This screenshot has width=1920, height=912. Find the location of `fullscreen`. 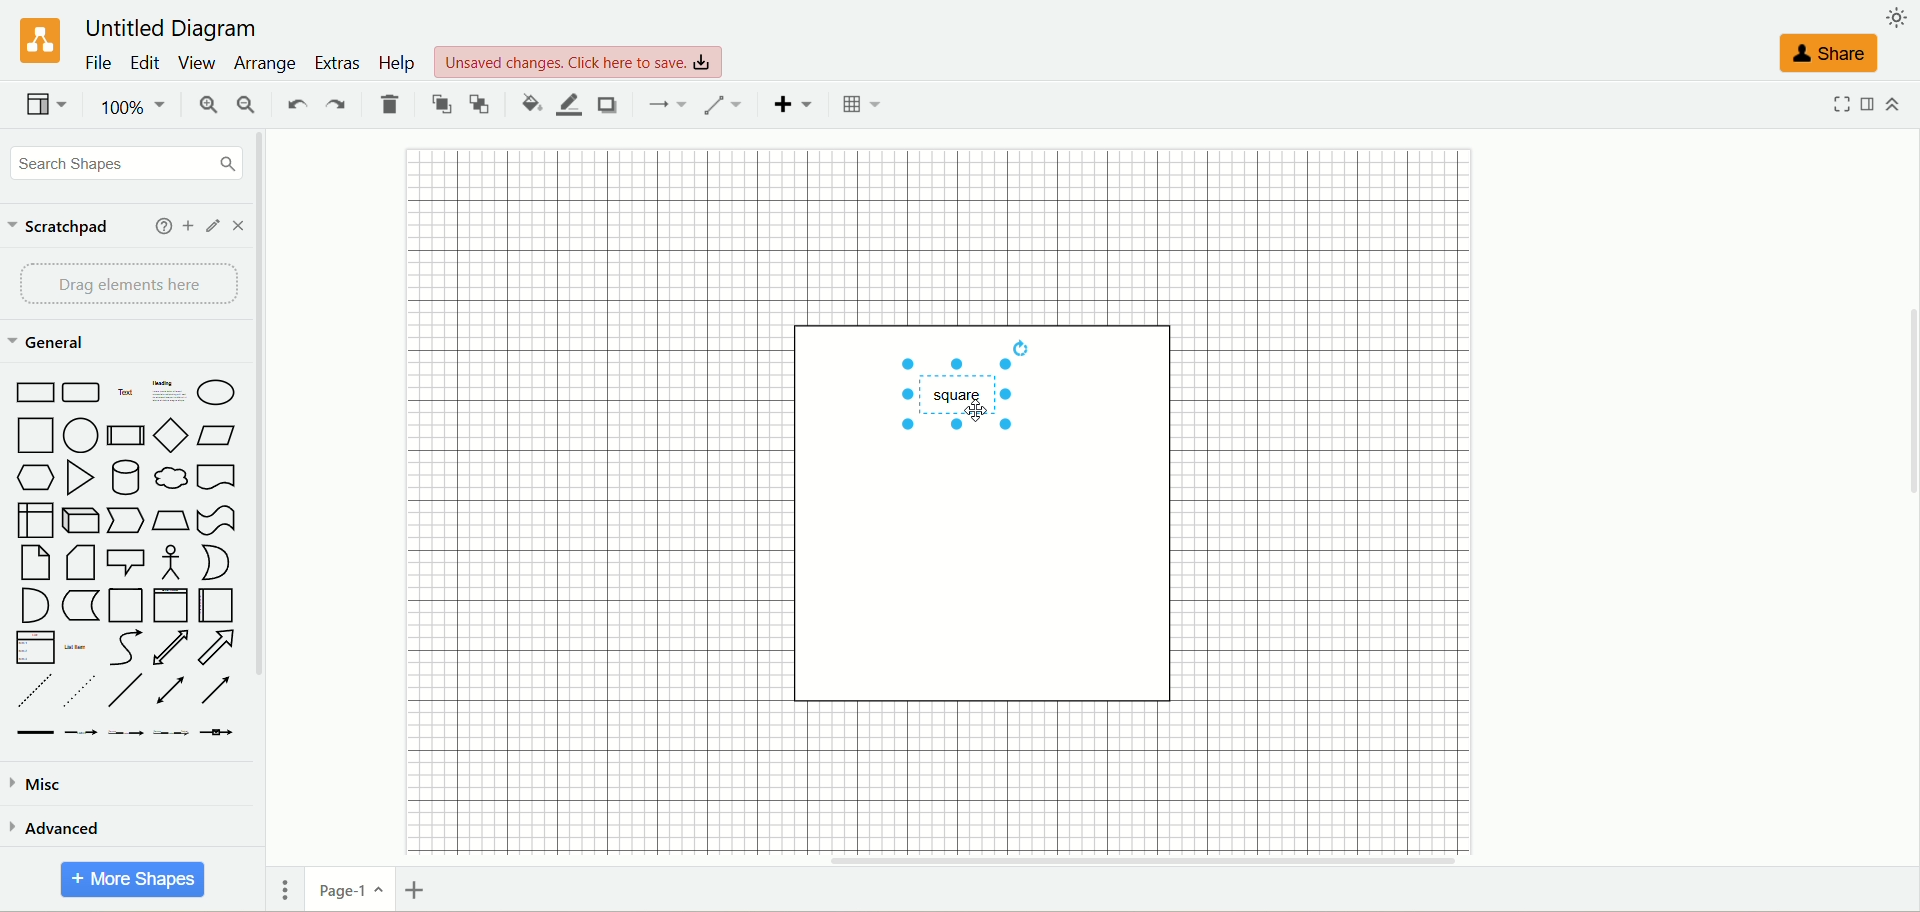

fullscreen is located at coordinates (1839, 104).